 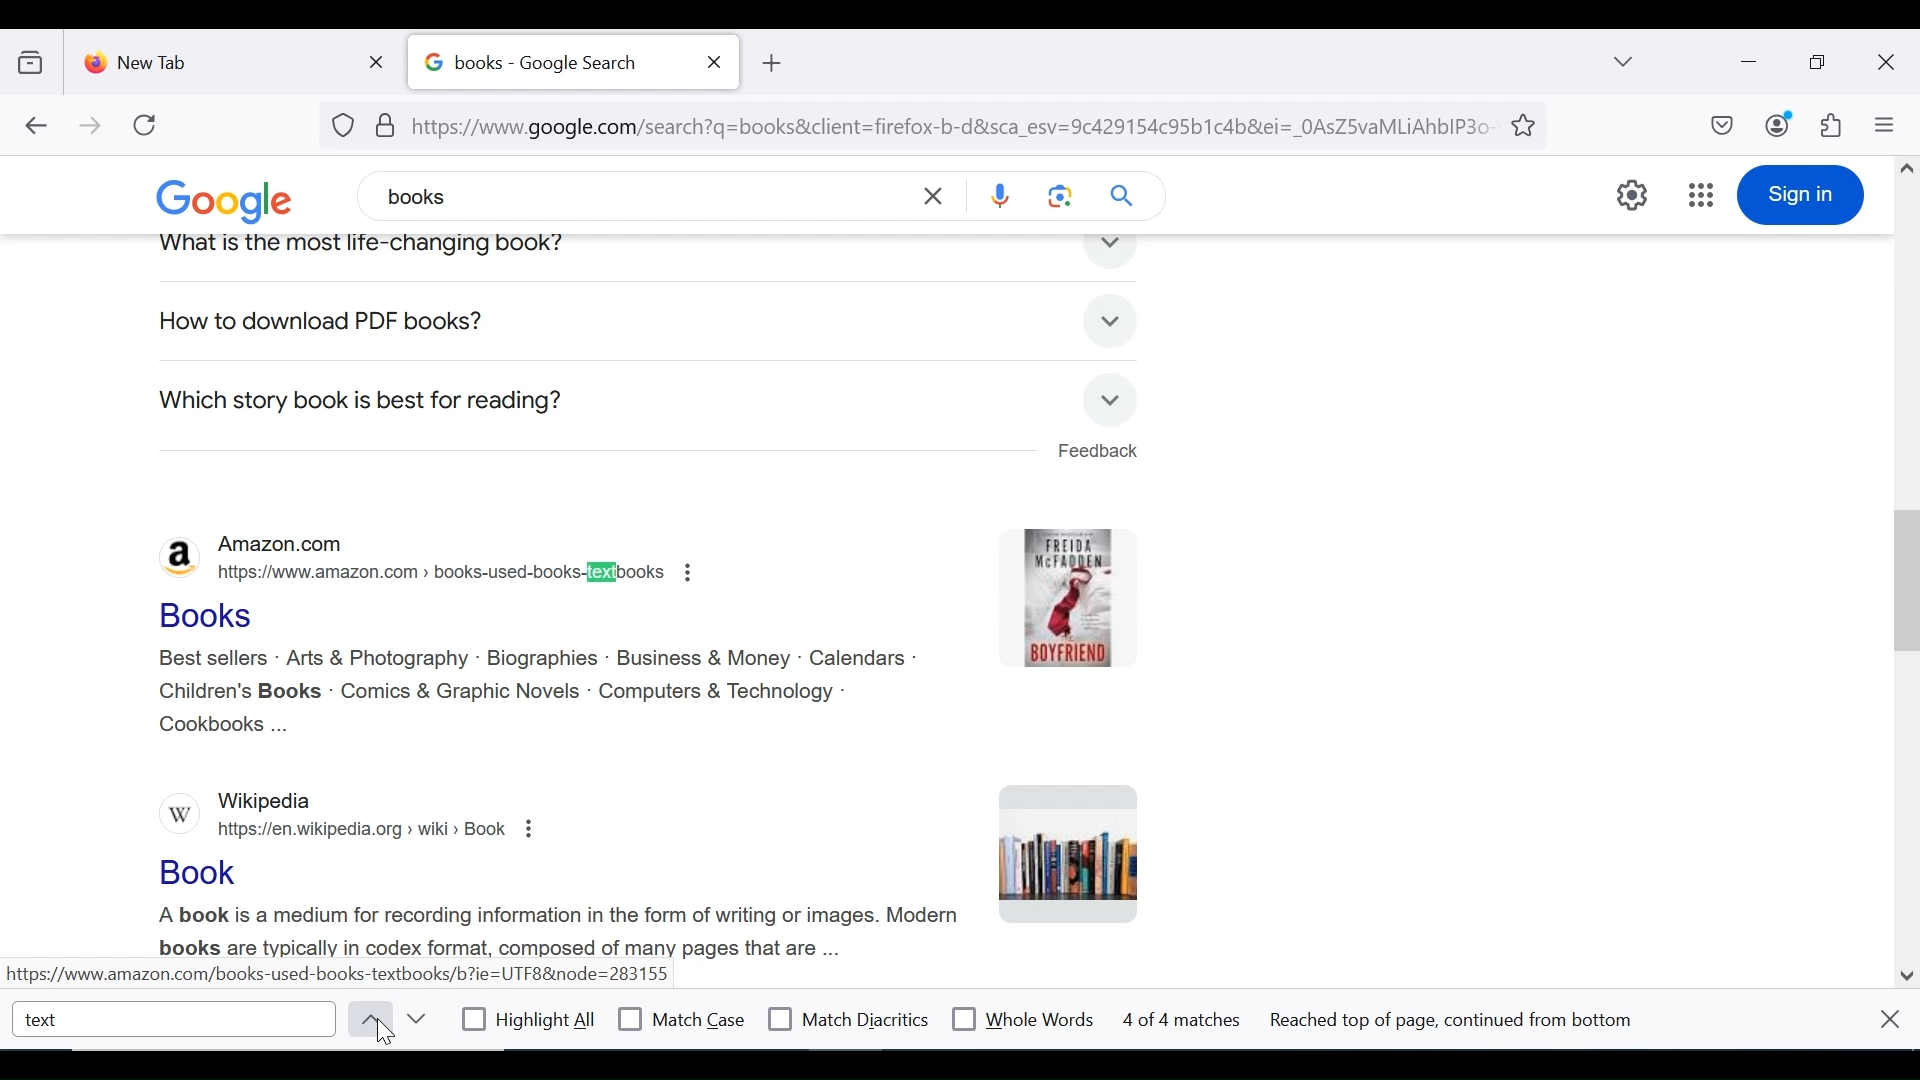 What do you see at coordinates (381, 58) in the screenshot?
I see `close tab` at bounding box center [381, 58].